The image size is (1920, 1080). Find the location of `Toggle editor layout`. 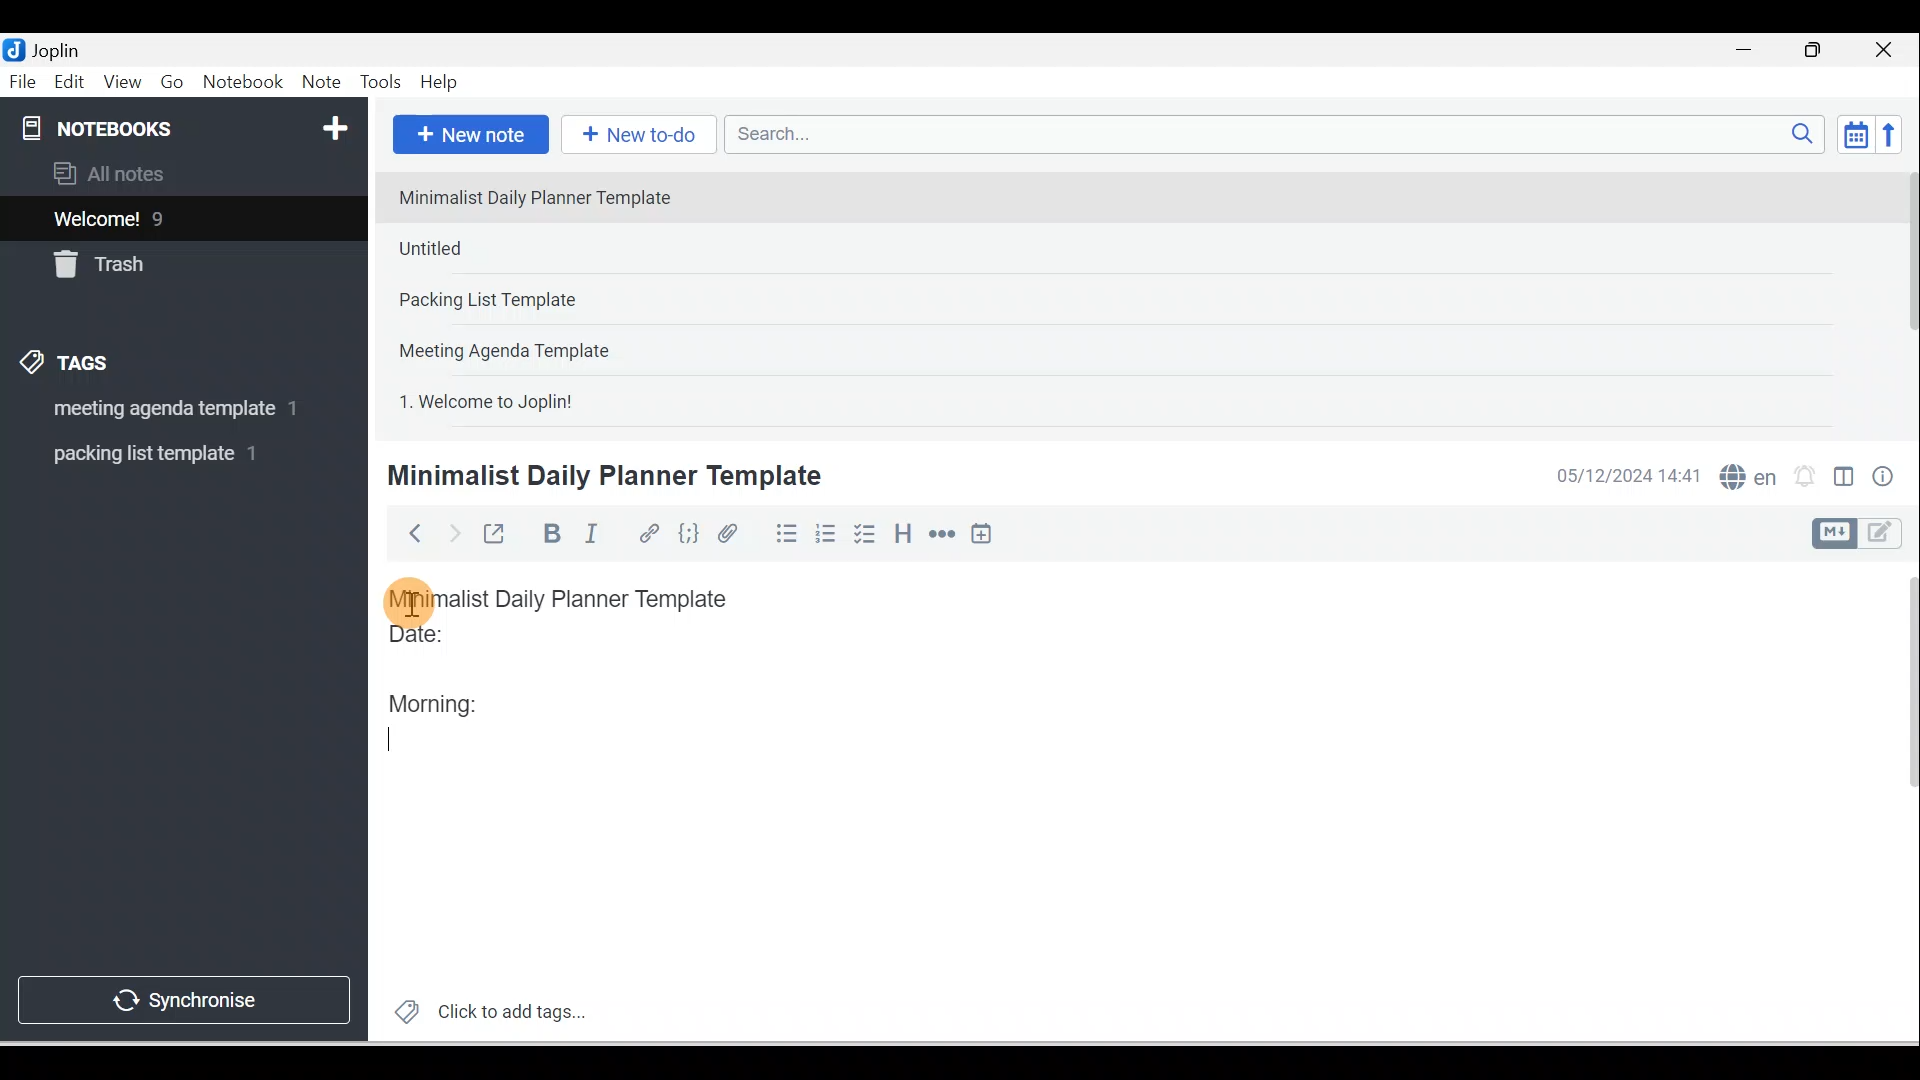

Toggle editor layout is located at coordinates (1864, 534).